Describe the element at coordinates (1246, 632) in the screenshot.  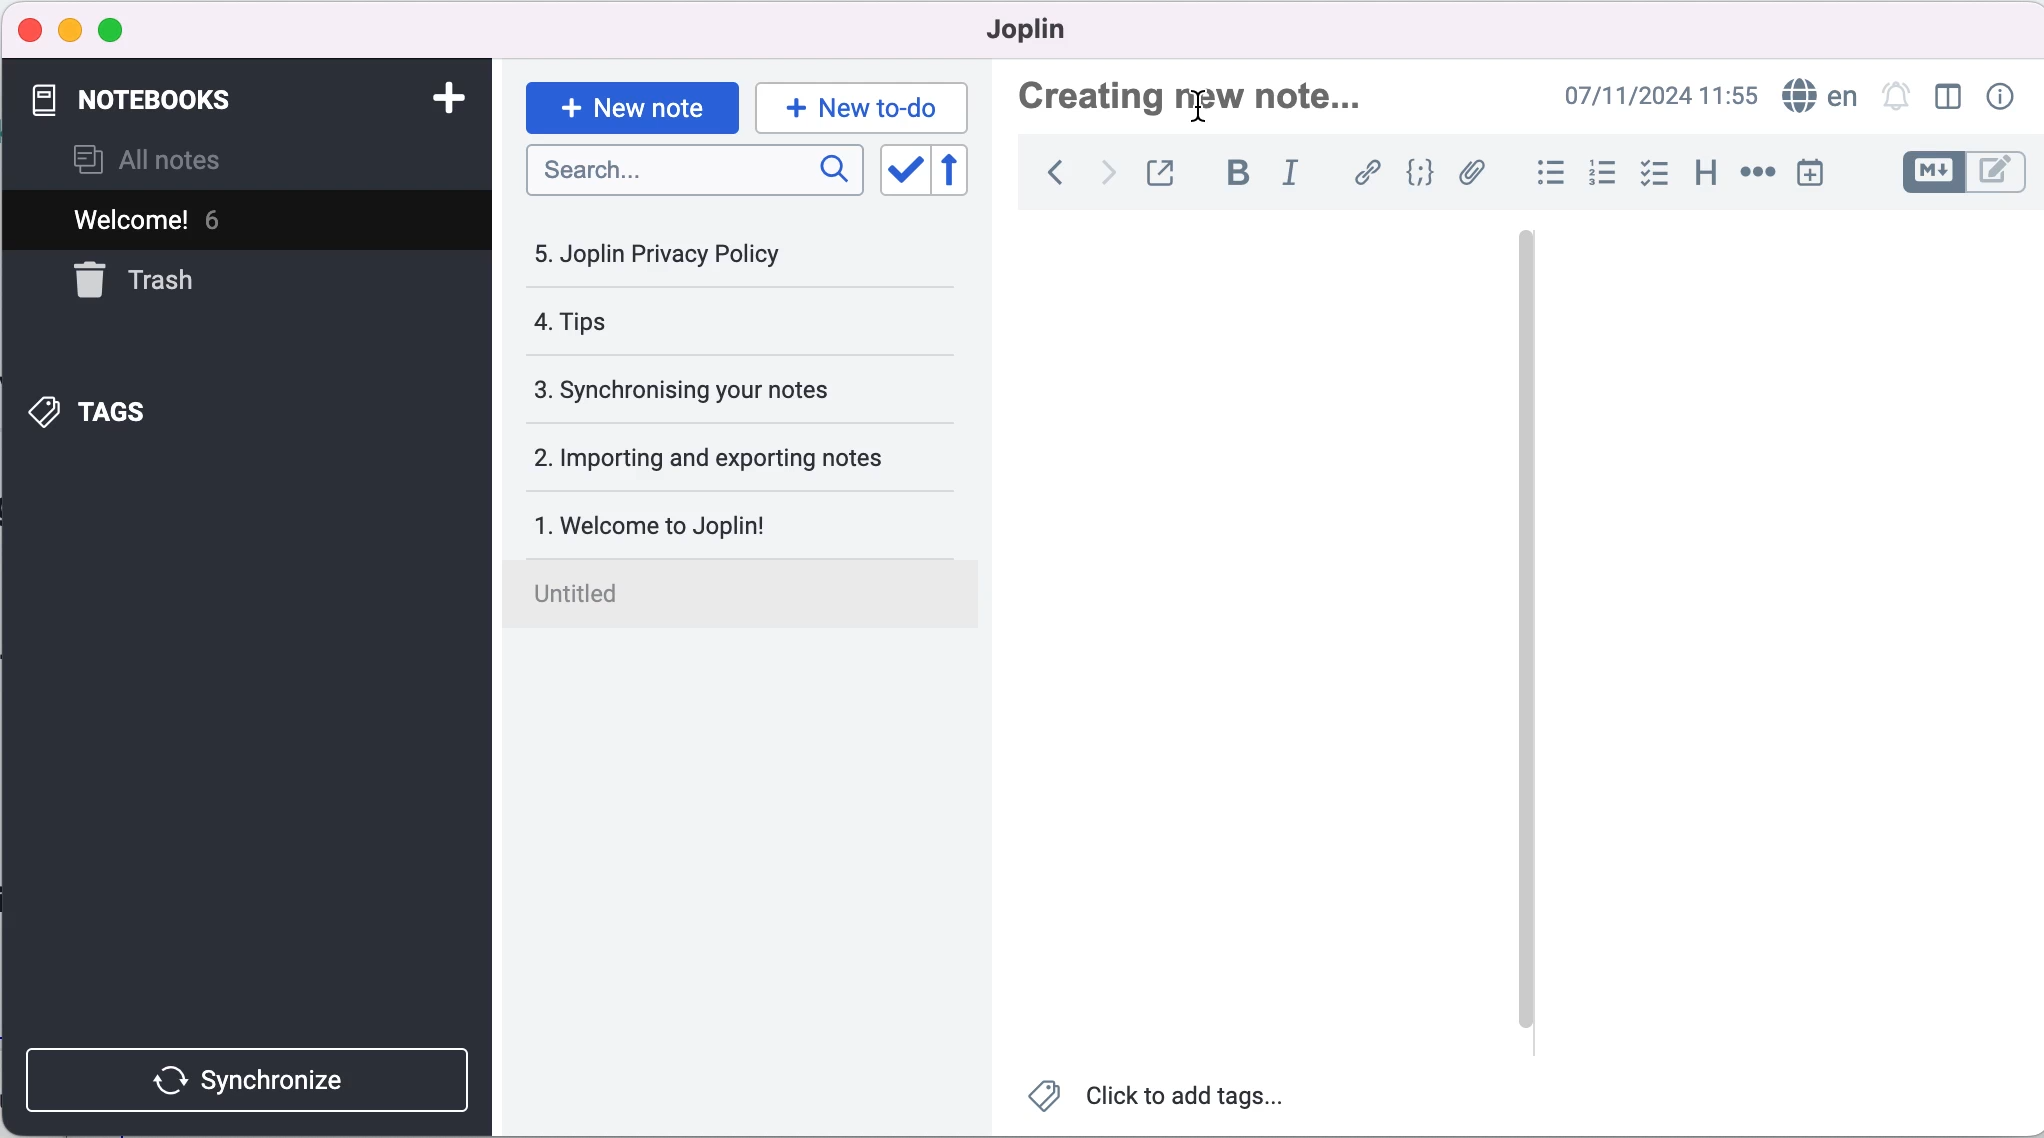
I see `blank canvas` at that location.